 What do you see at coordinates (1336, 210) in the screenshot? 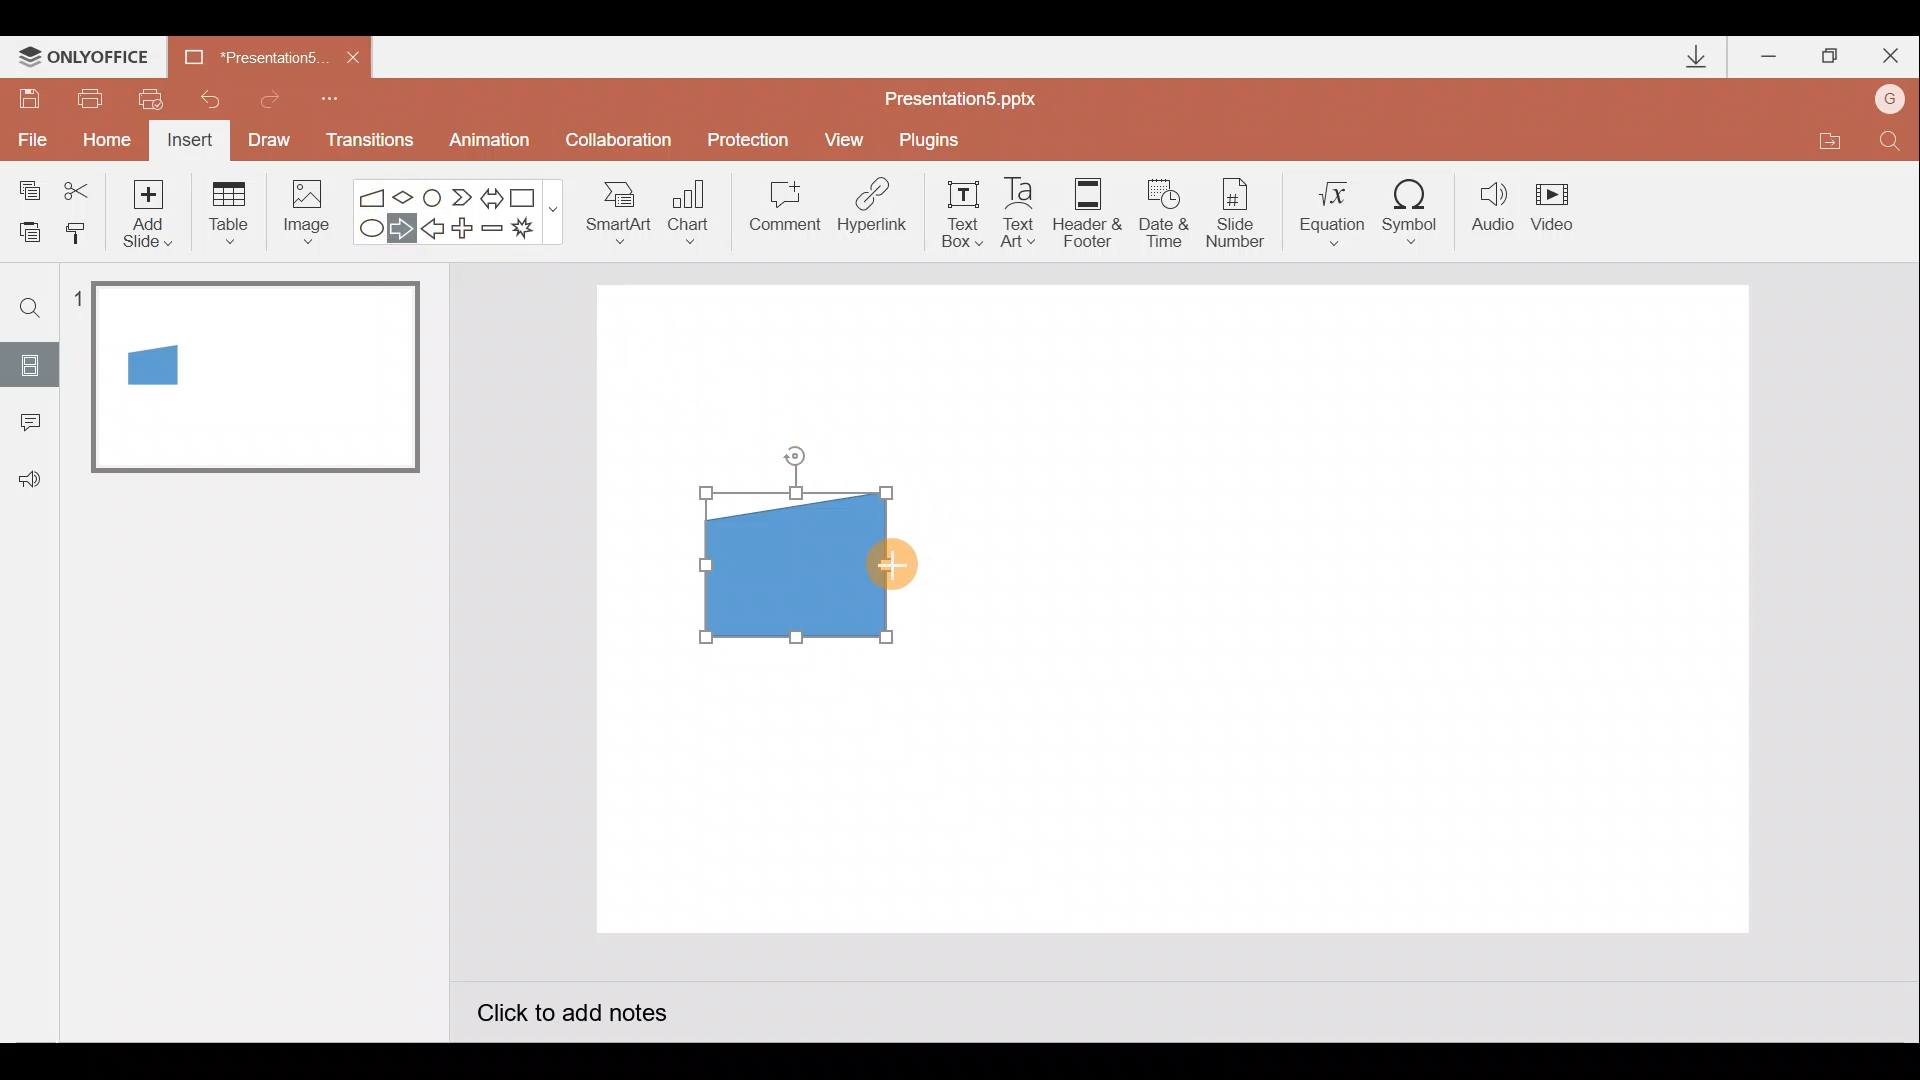
I see `Equation` at bounding box center [1336, 210].